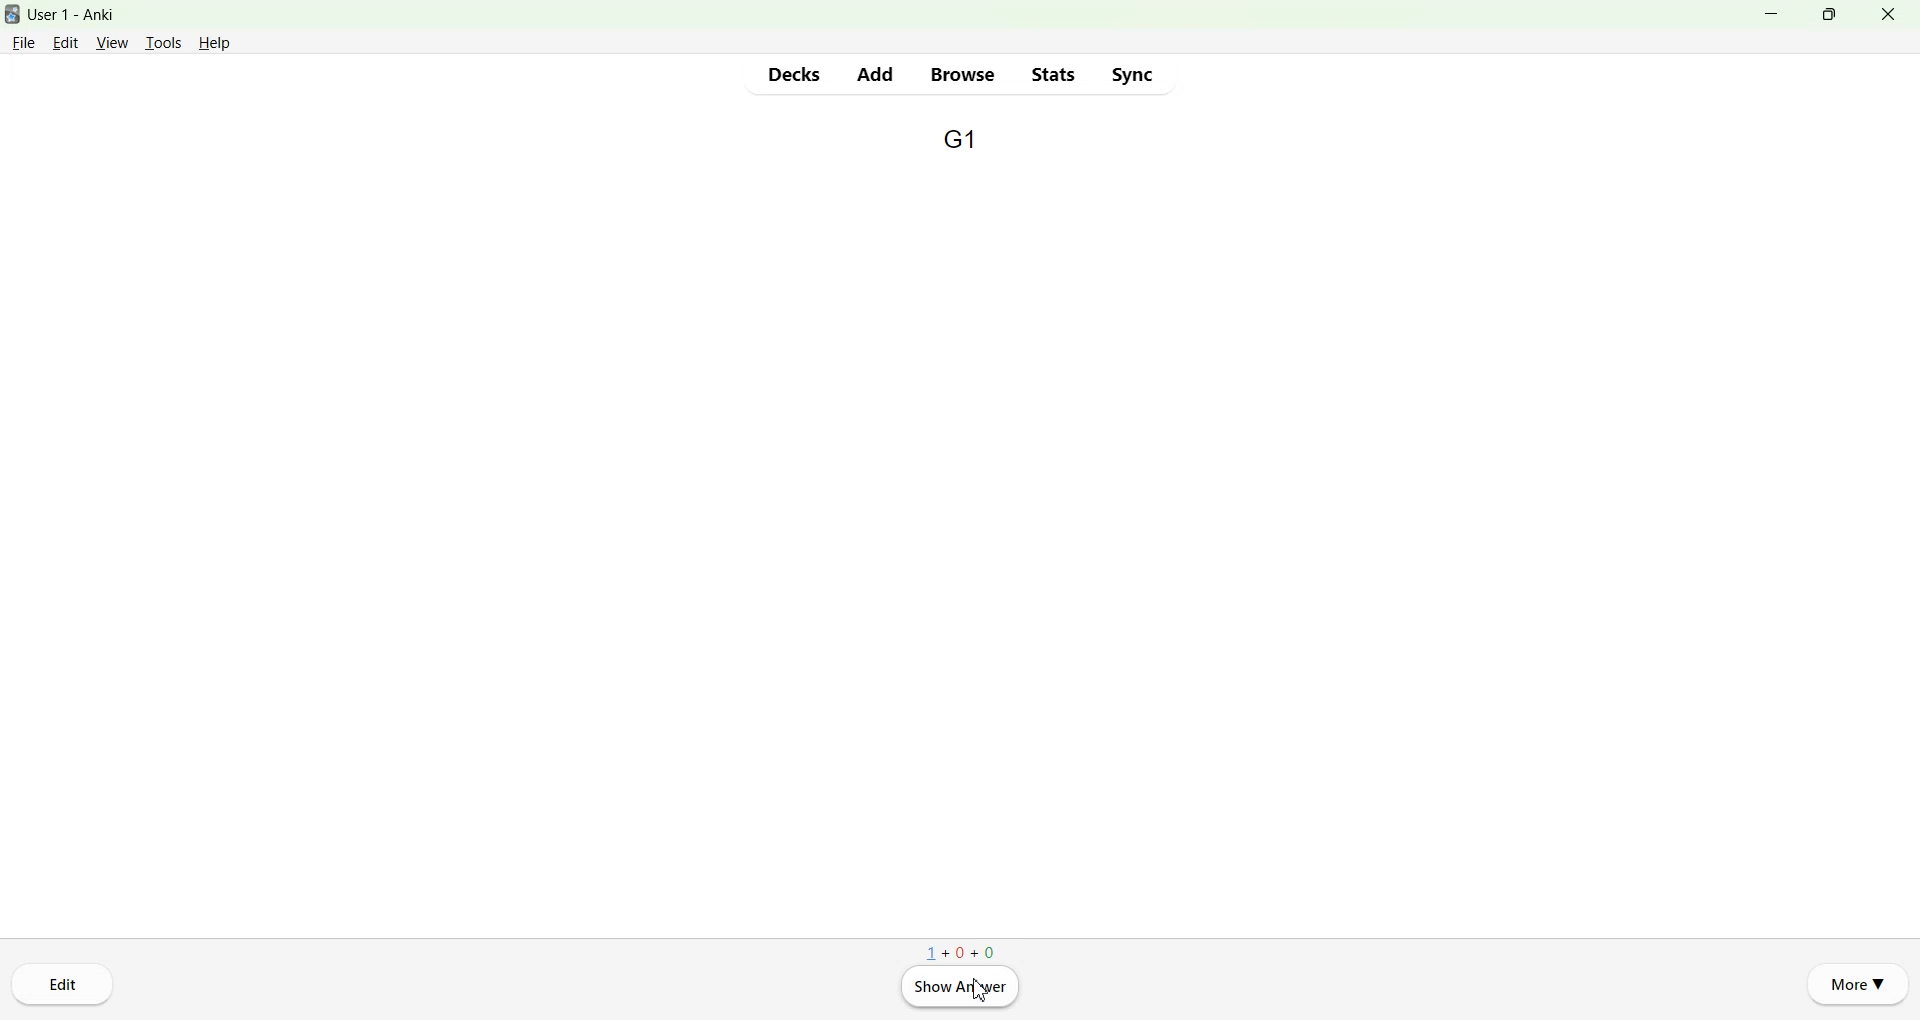 This screenshot has height=1020, width=1920. I want to click on Minimize, so click(1774, 14).